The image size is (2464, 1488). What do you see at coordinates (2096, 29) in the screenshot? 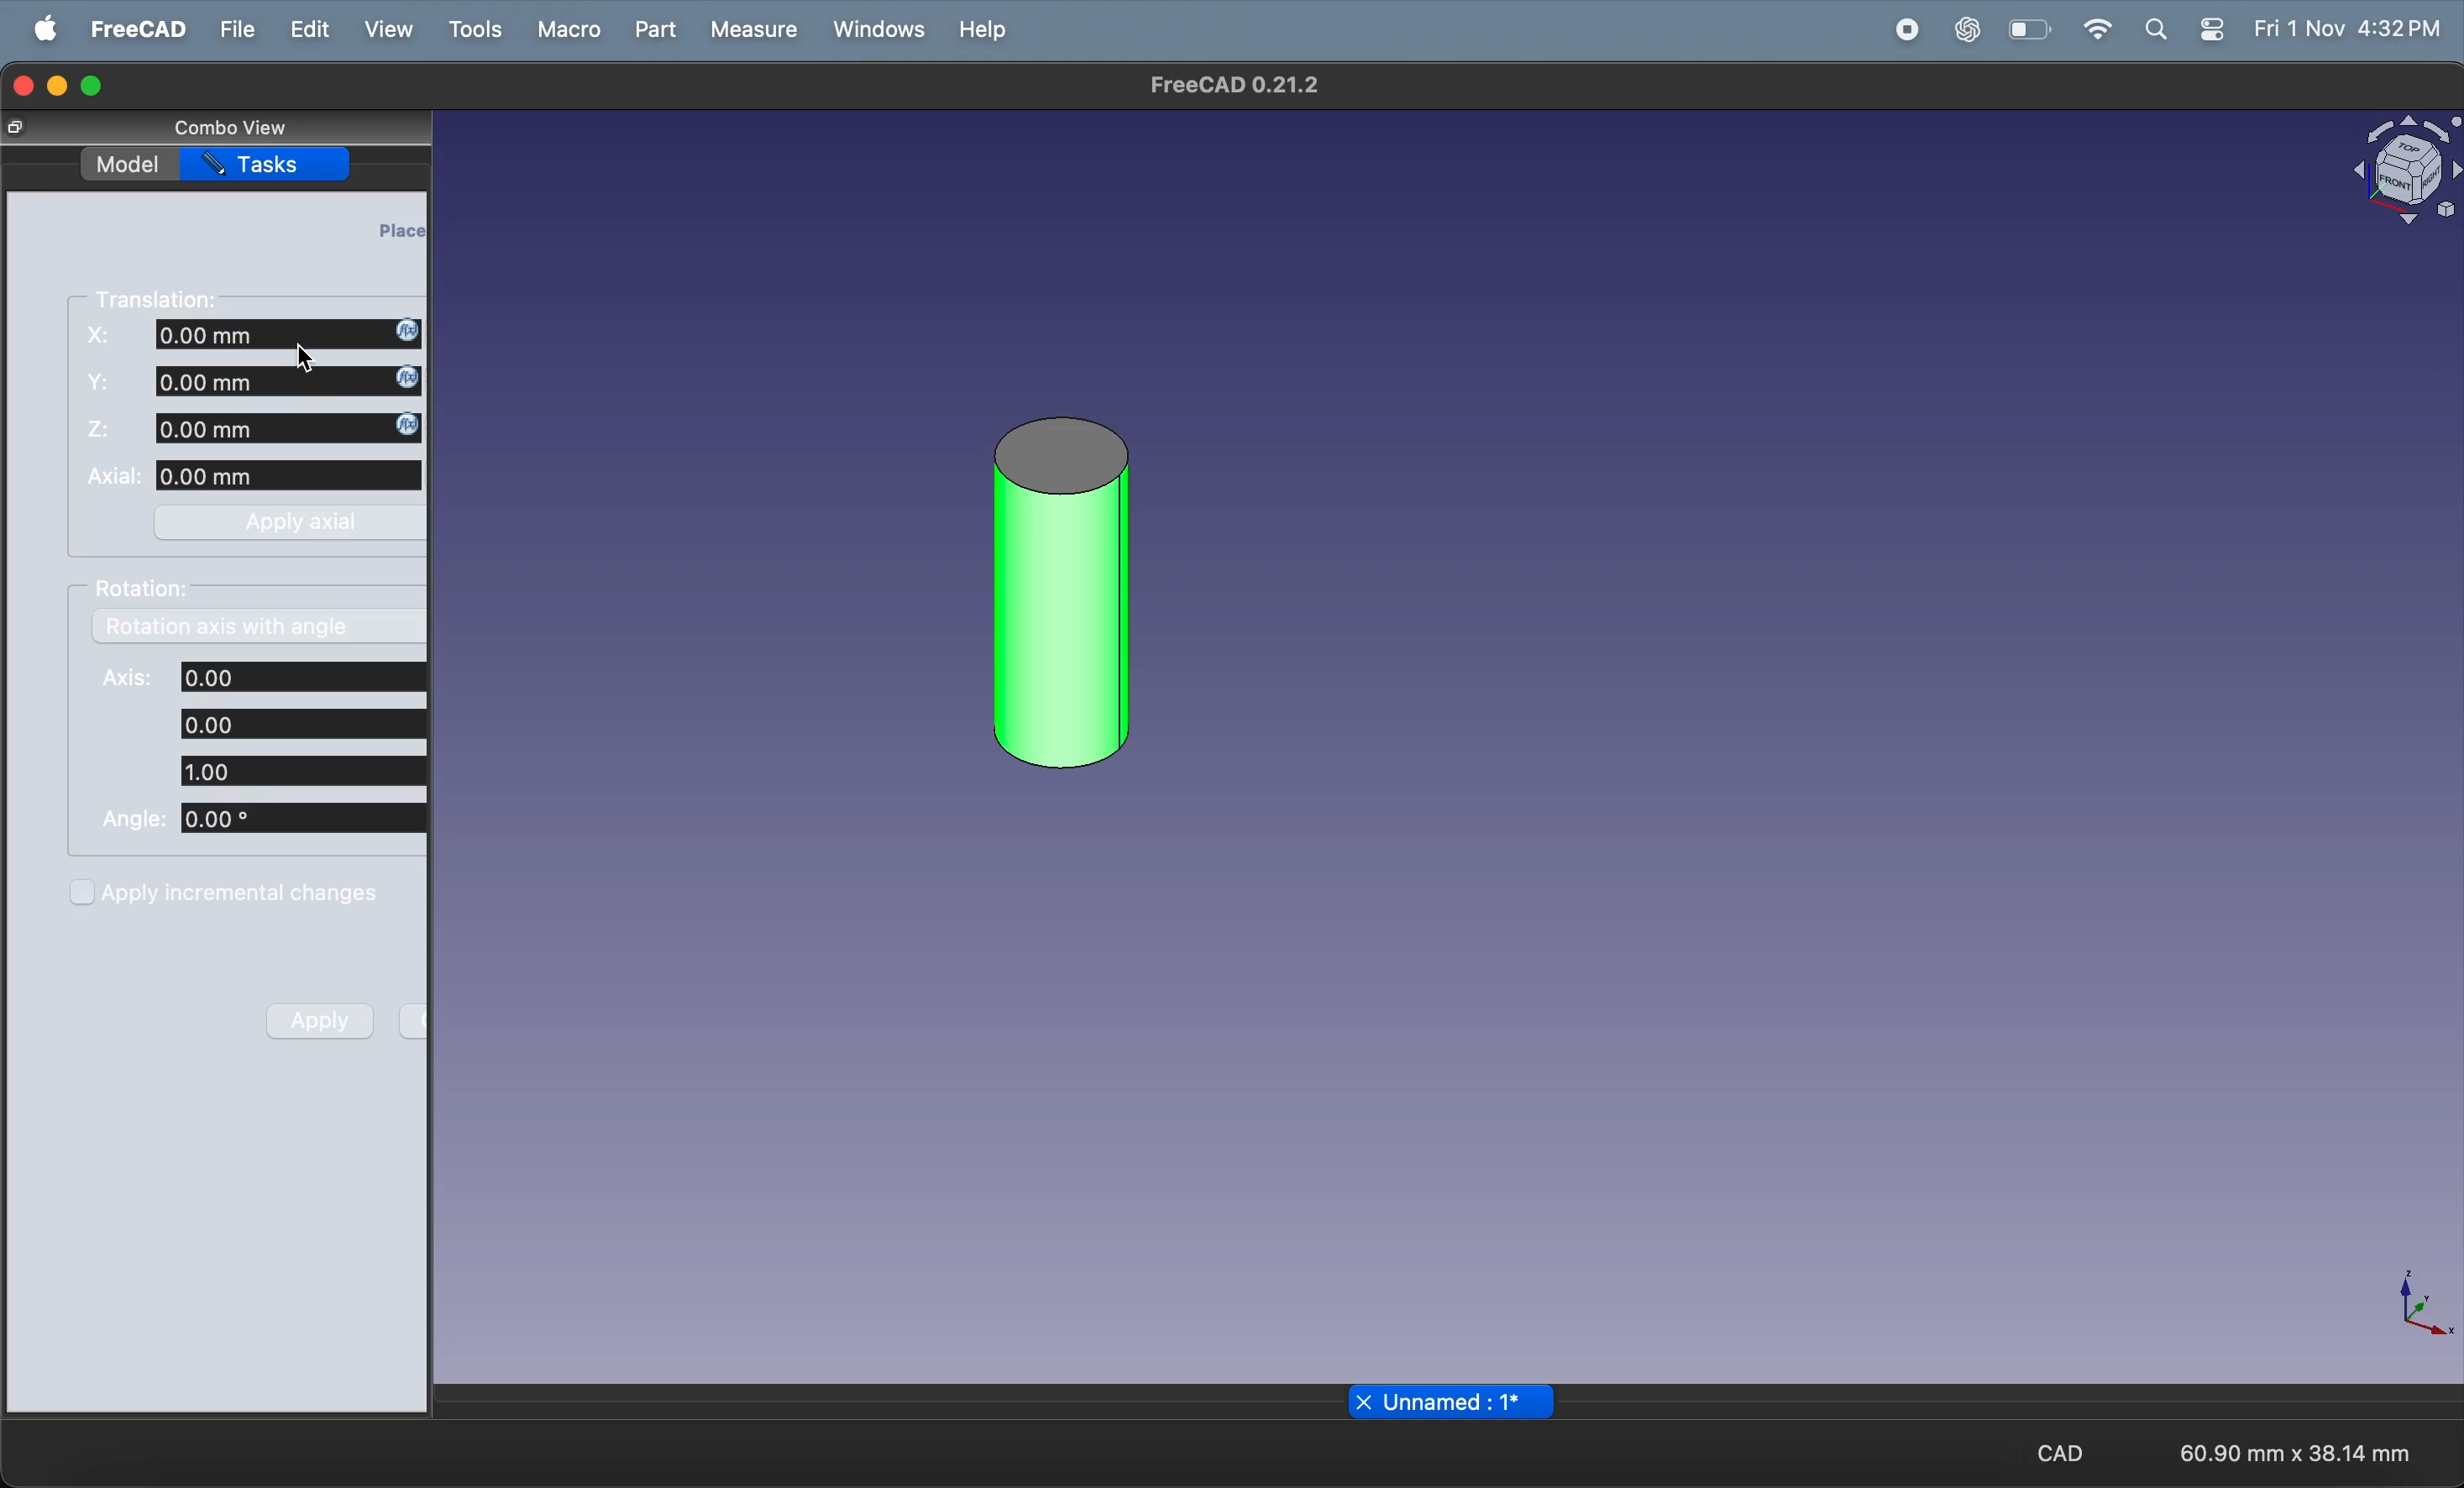
I see `wifi` at bounding box center [2096, 29].